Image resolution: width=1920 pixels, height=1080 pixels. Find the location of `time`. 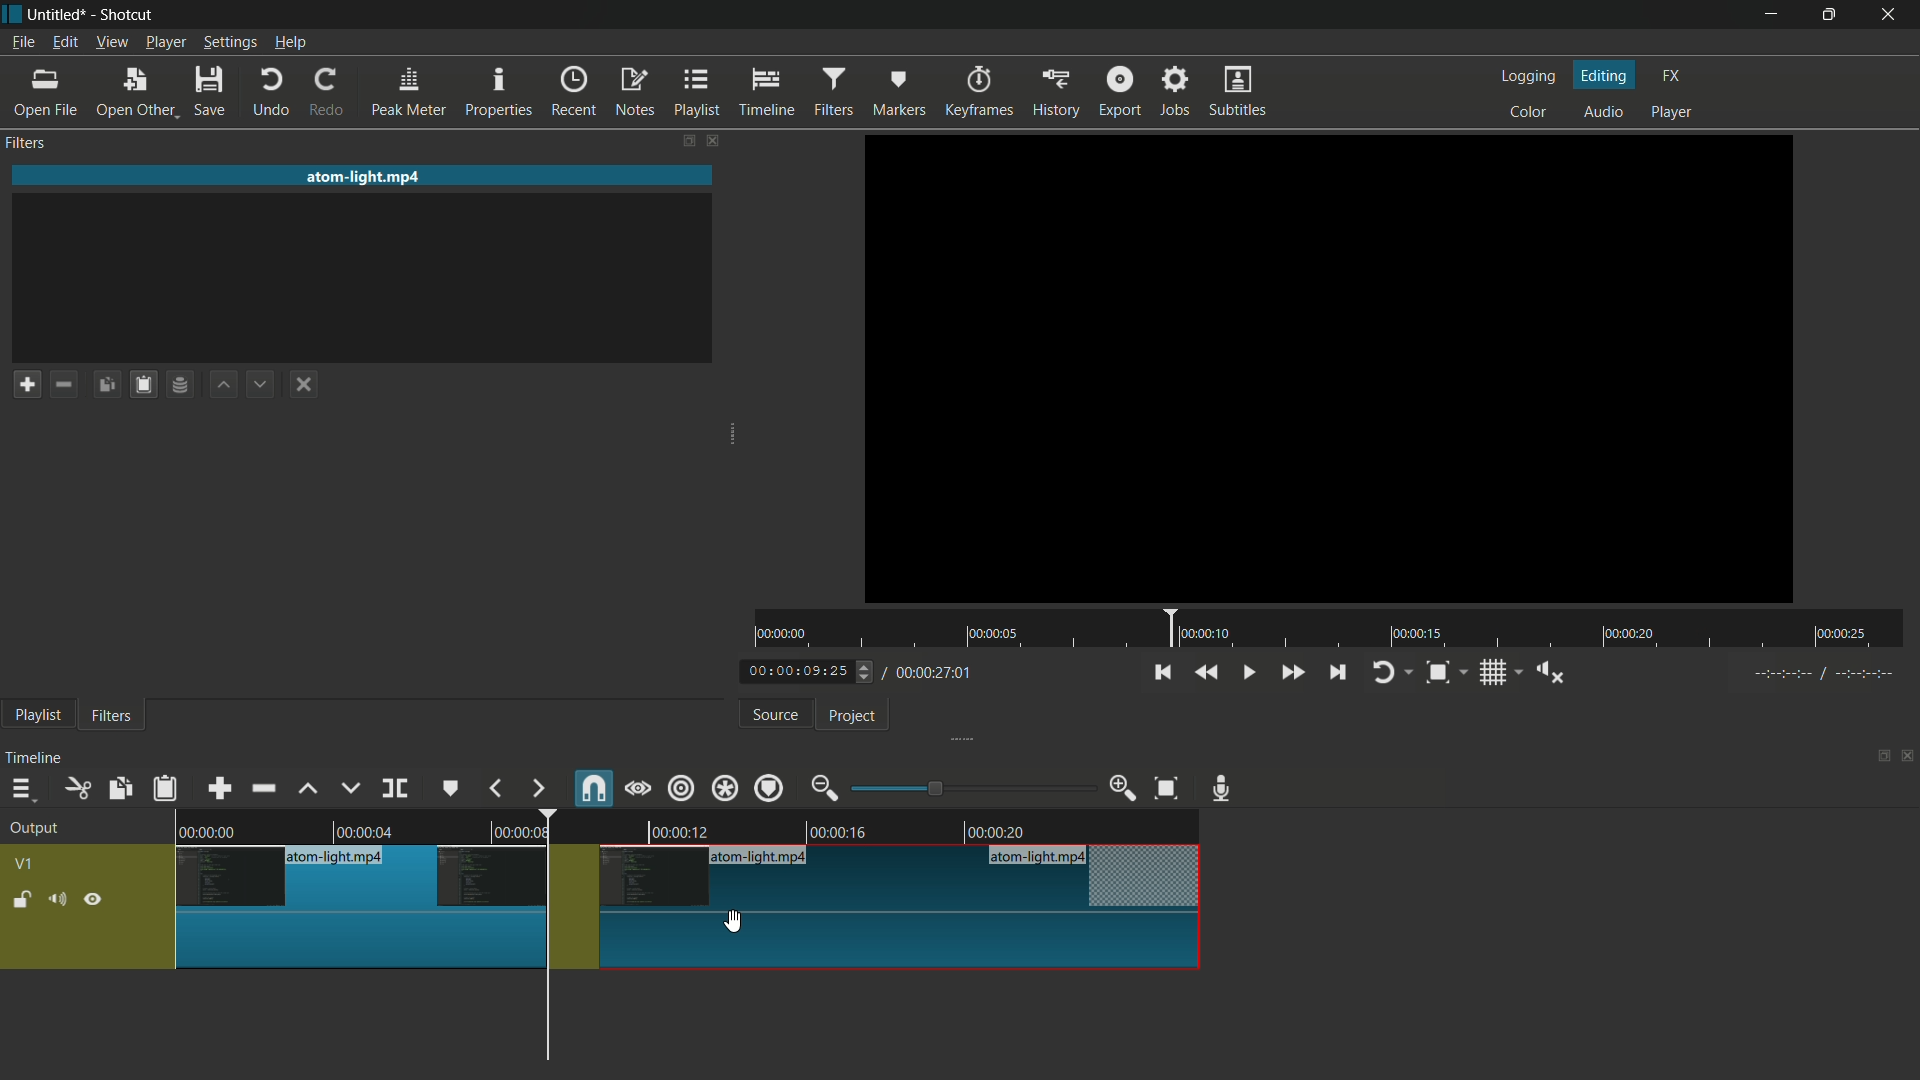

time is located at coordinates (1331, 629).